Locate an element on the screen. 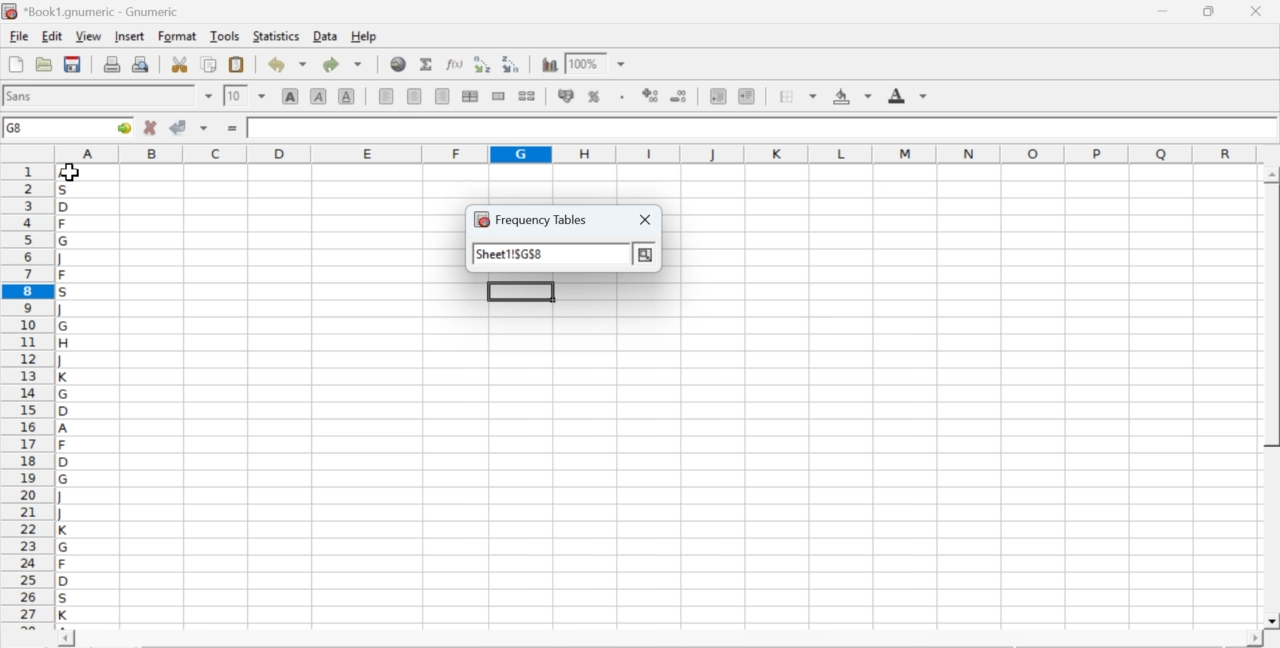 Image resolution: width=1280 pixels, height=648 pixels. italic is located at coordinates (320, 95).